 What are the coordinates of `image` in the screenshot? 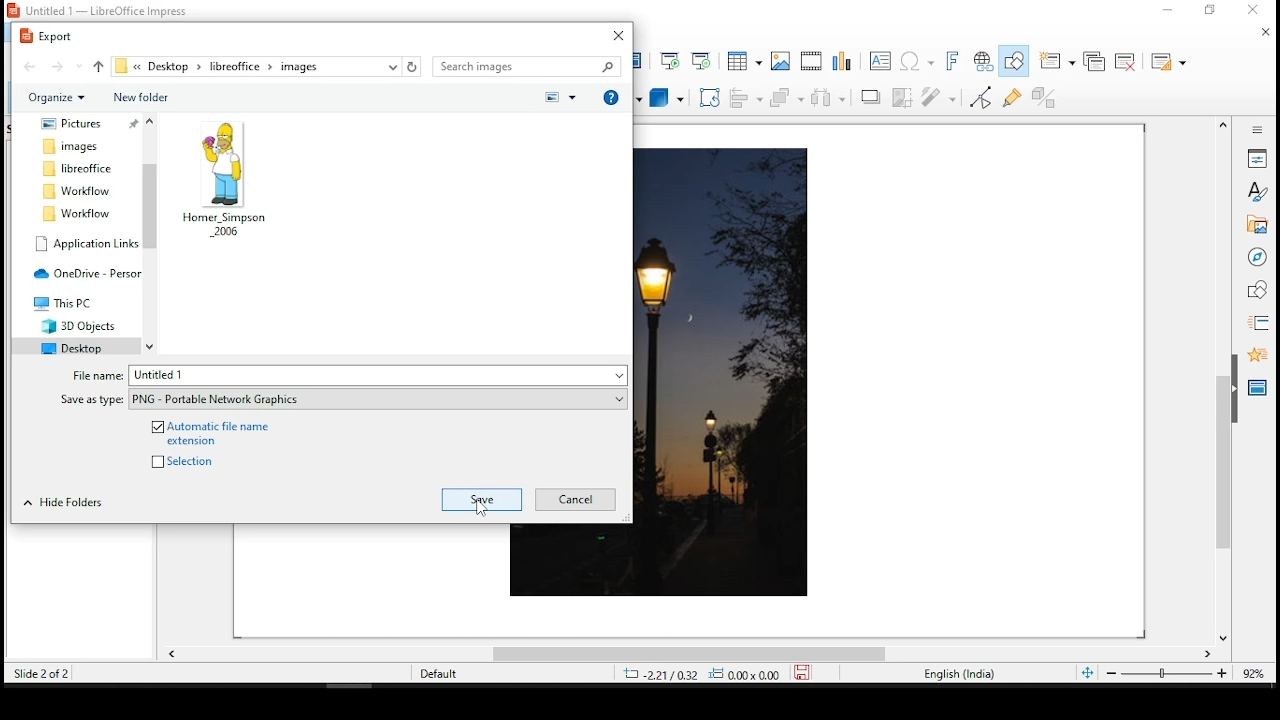 It's located at (728, 373).